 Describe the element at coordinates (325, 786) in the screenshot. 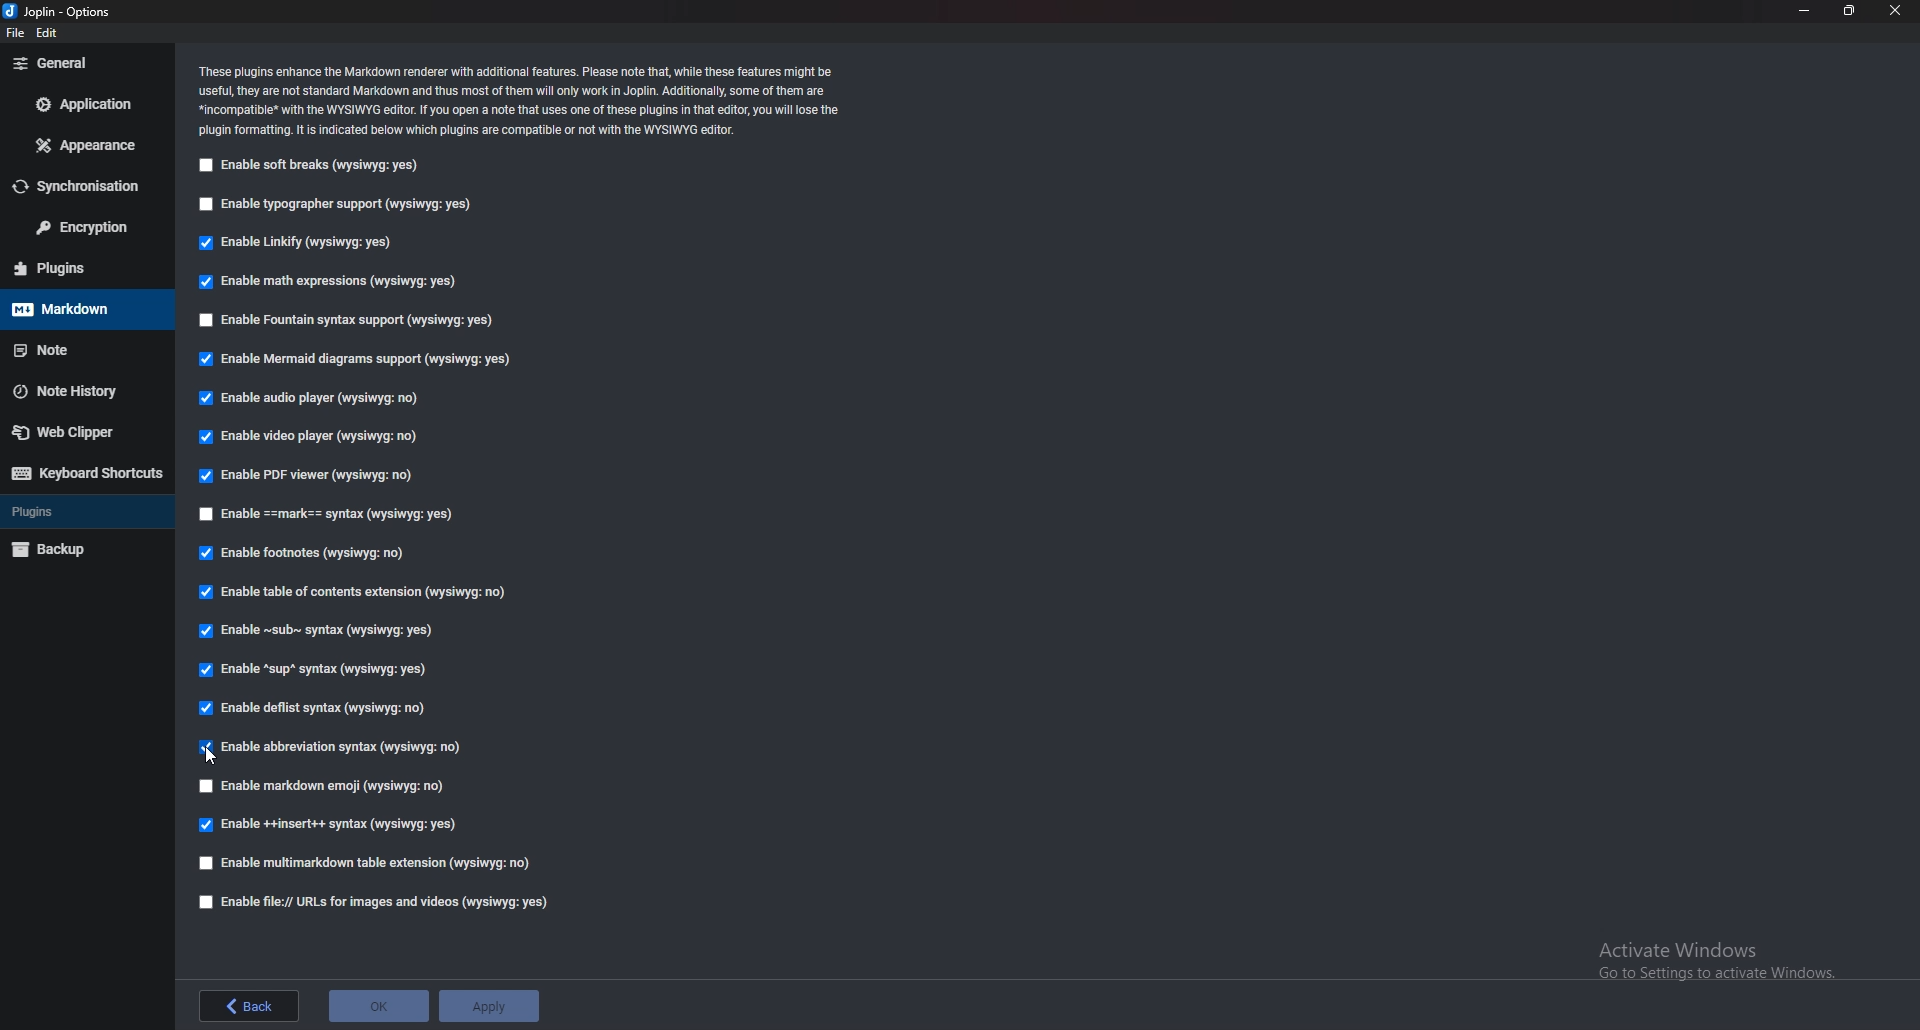

I see `Enable markdown emoji` at that location.